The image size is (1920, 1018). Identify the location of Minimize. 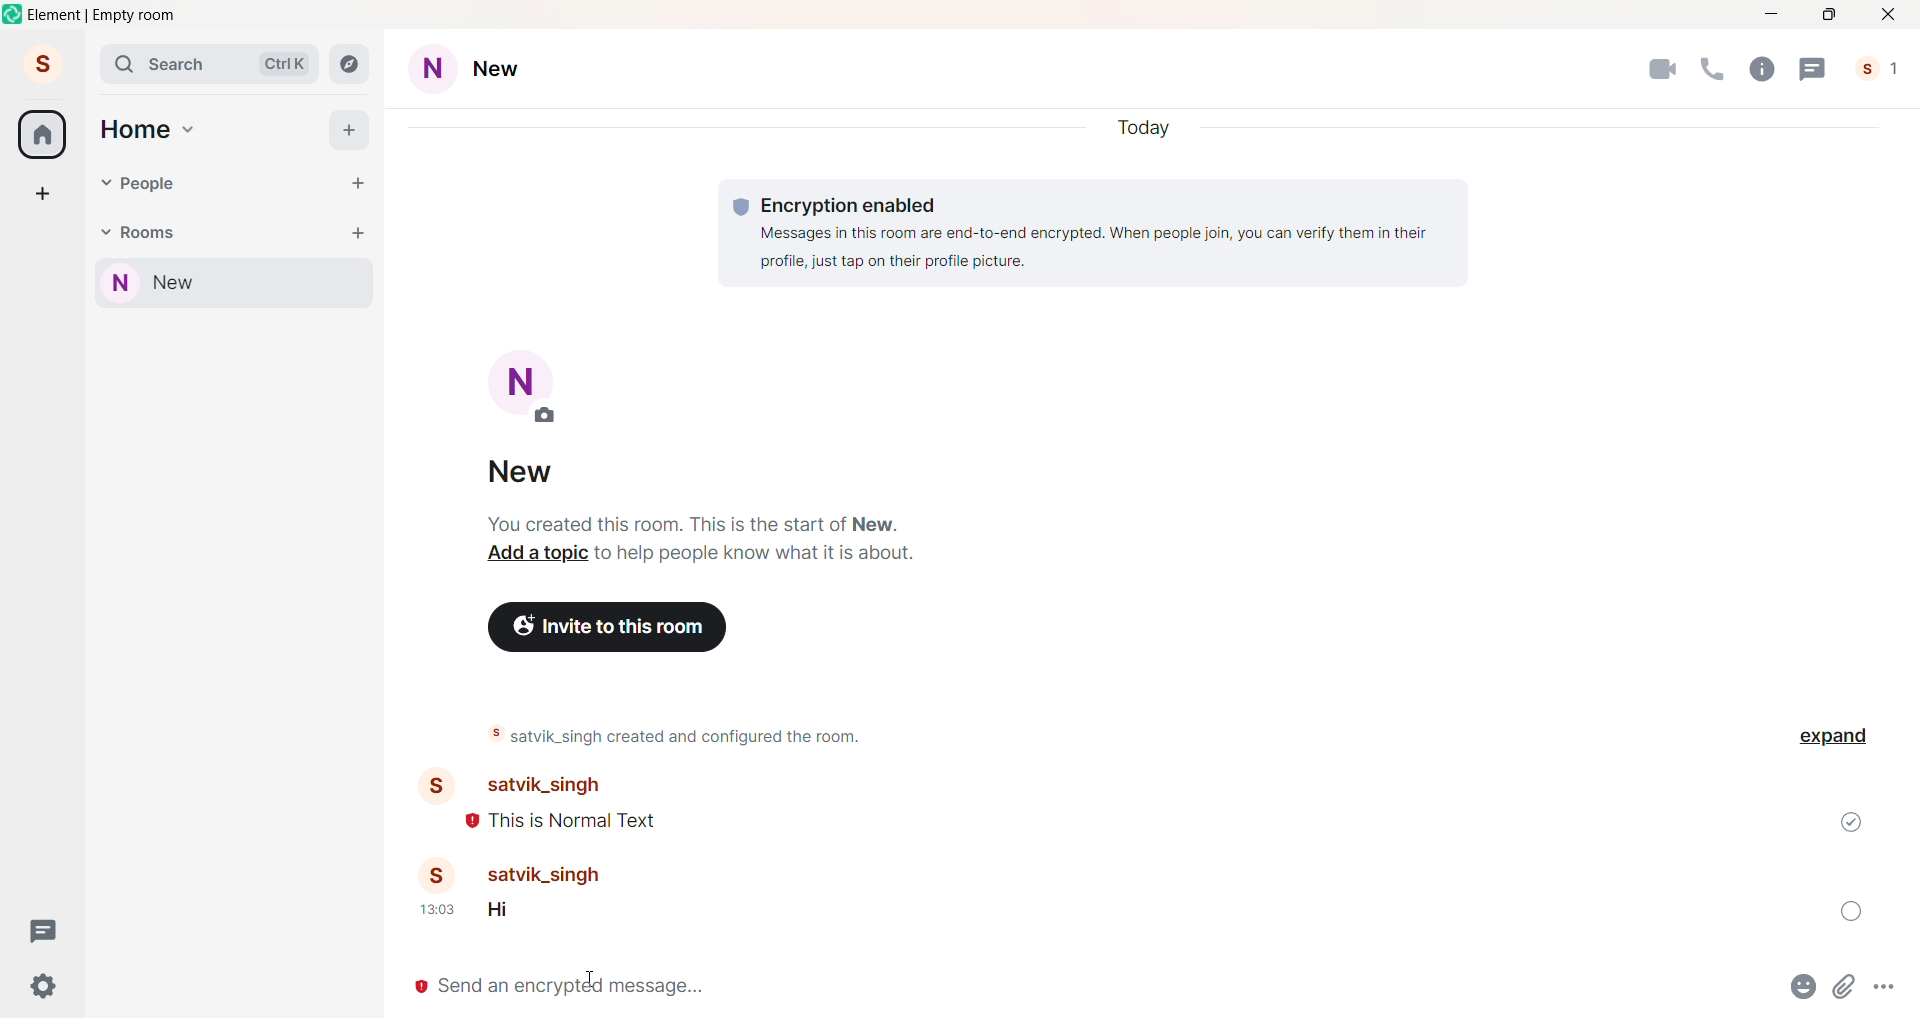
(1768, 15).